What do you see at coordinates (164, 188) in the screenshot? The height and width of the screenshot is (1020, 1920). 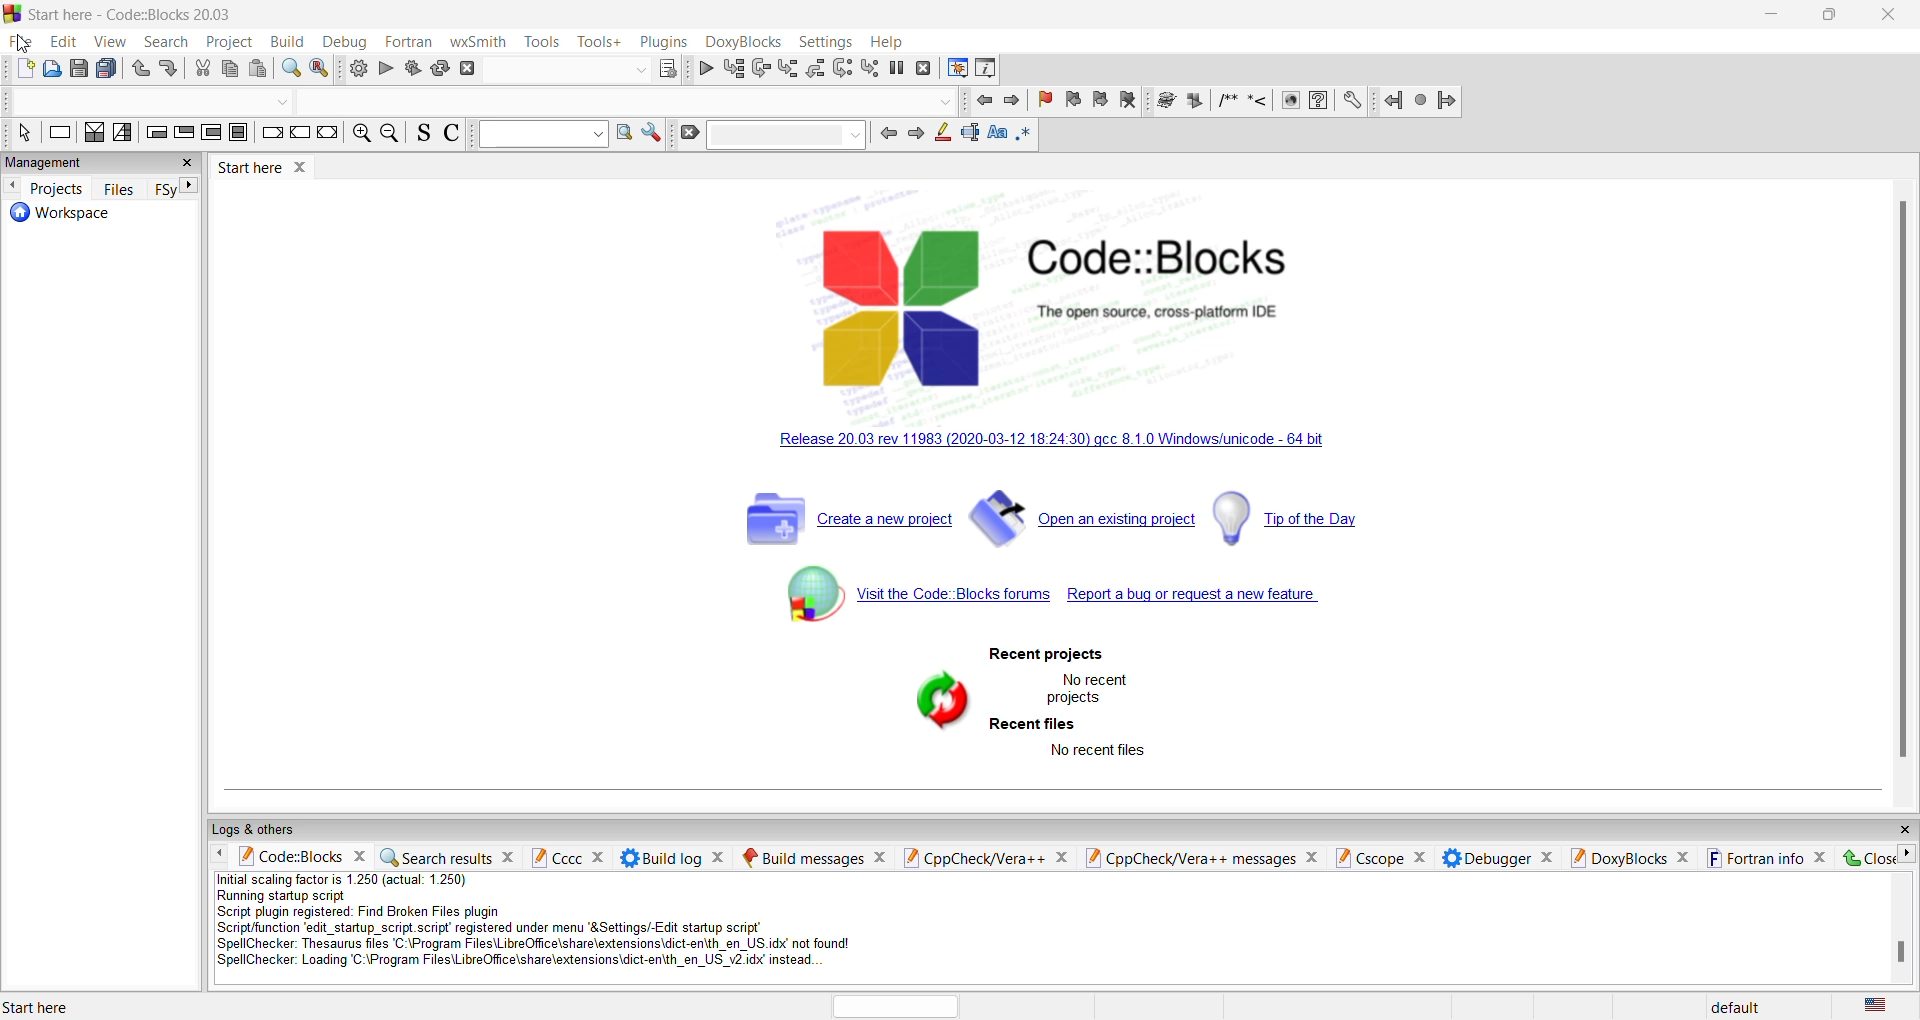 I see `fsync` at bounding box center [164, 188].